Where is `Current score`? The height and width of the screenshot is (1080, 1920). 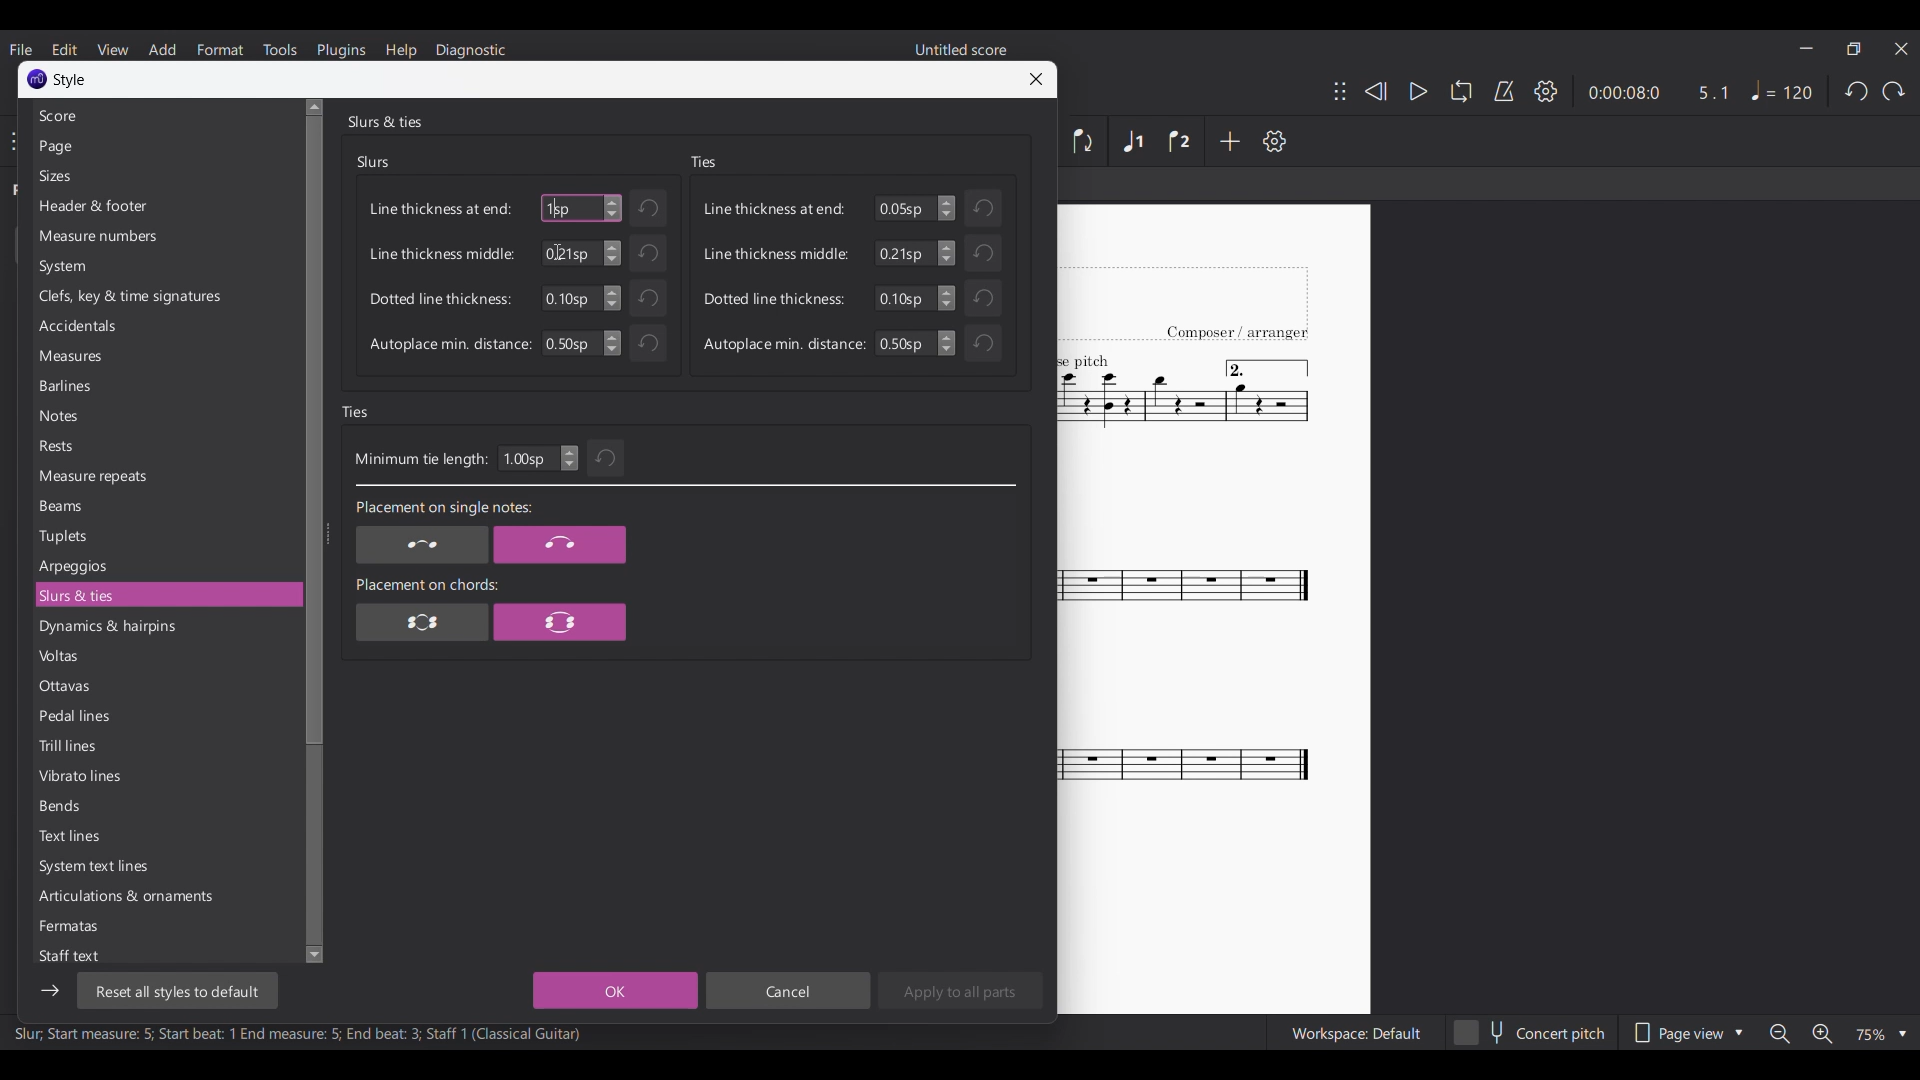 Current score is located at coordinates (1186, 610).